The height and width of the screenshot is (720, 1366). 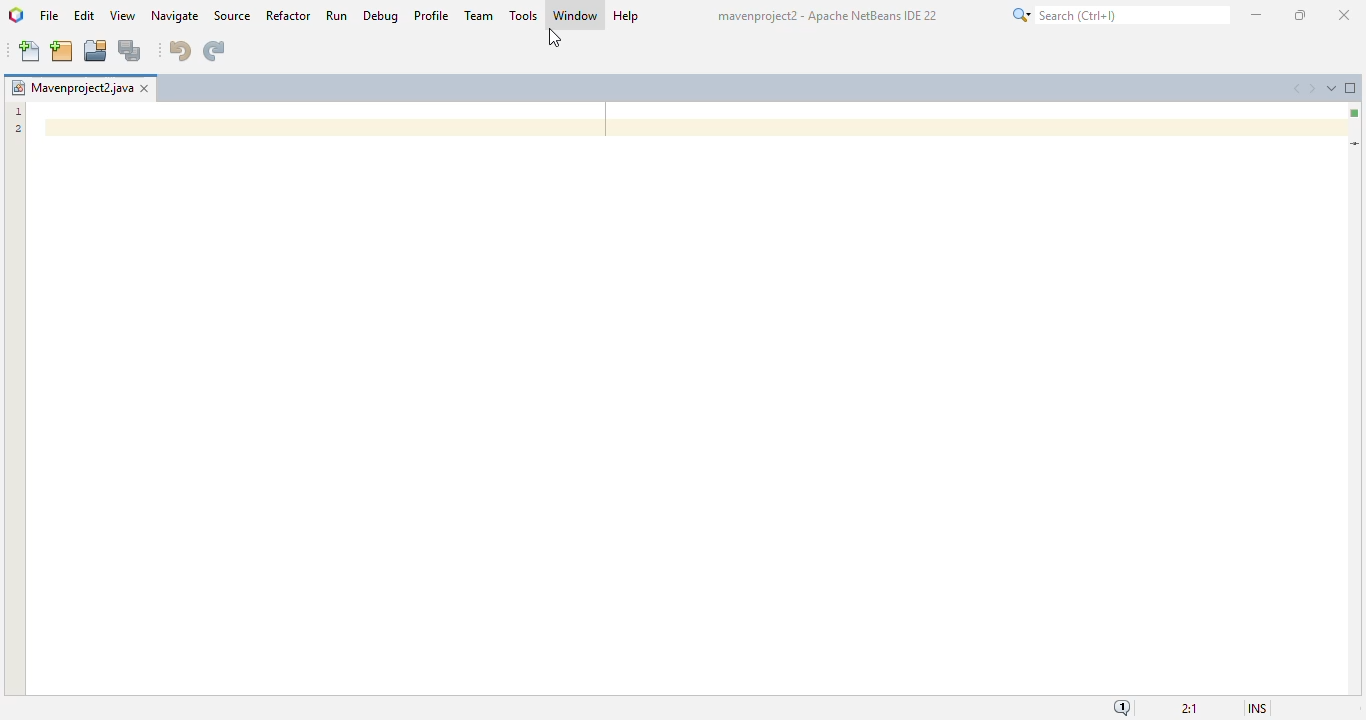 What do you see at coordinates (73, 87) in the screenshot?
I see `project name` at bounding box center [73, 87].